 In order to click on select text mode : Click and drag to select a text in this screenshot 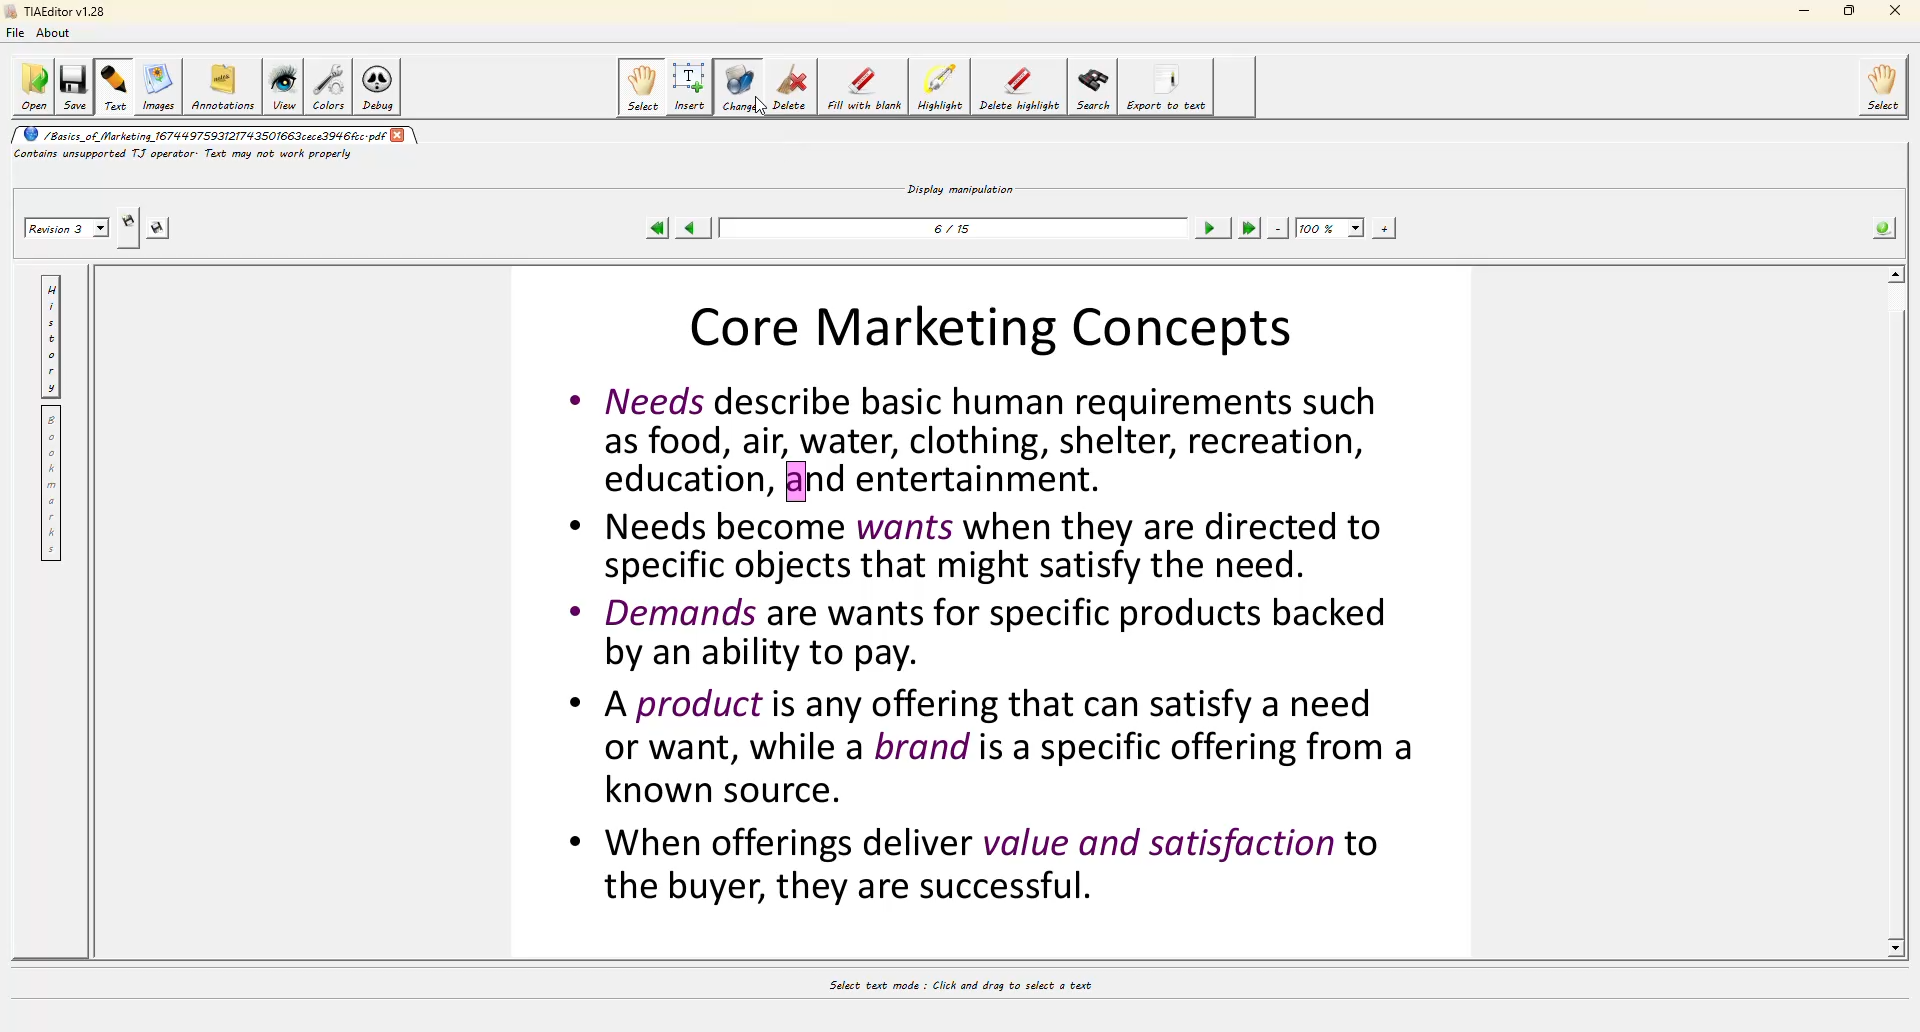, I will do `click(981, 988)`.